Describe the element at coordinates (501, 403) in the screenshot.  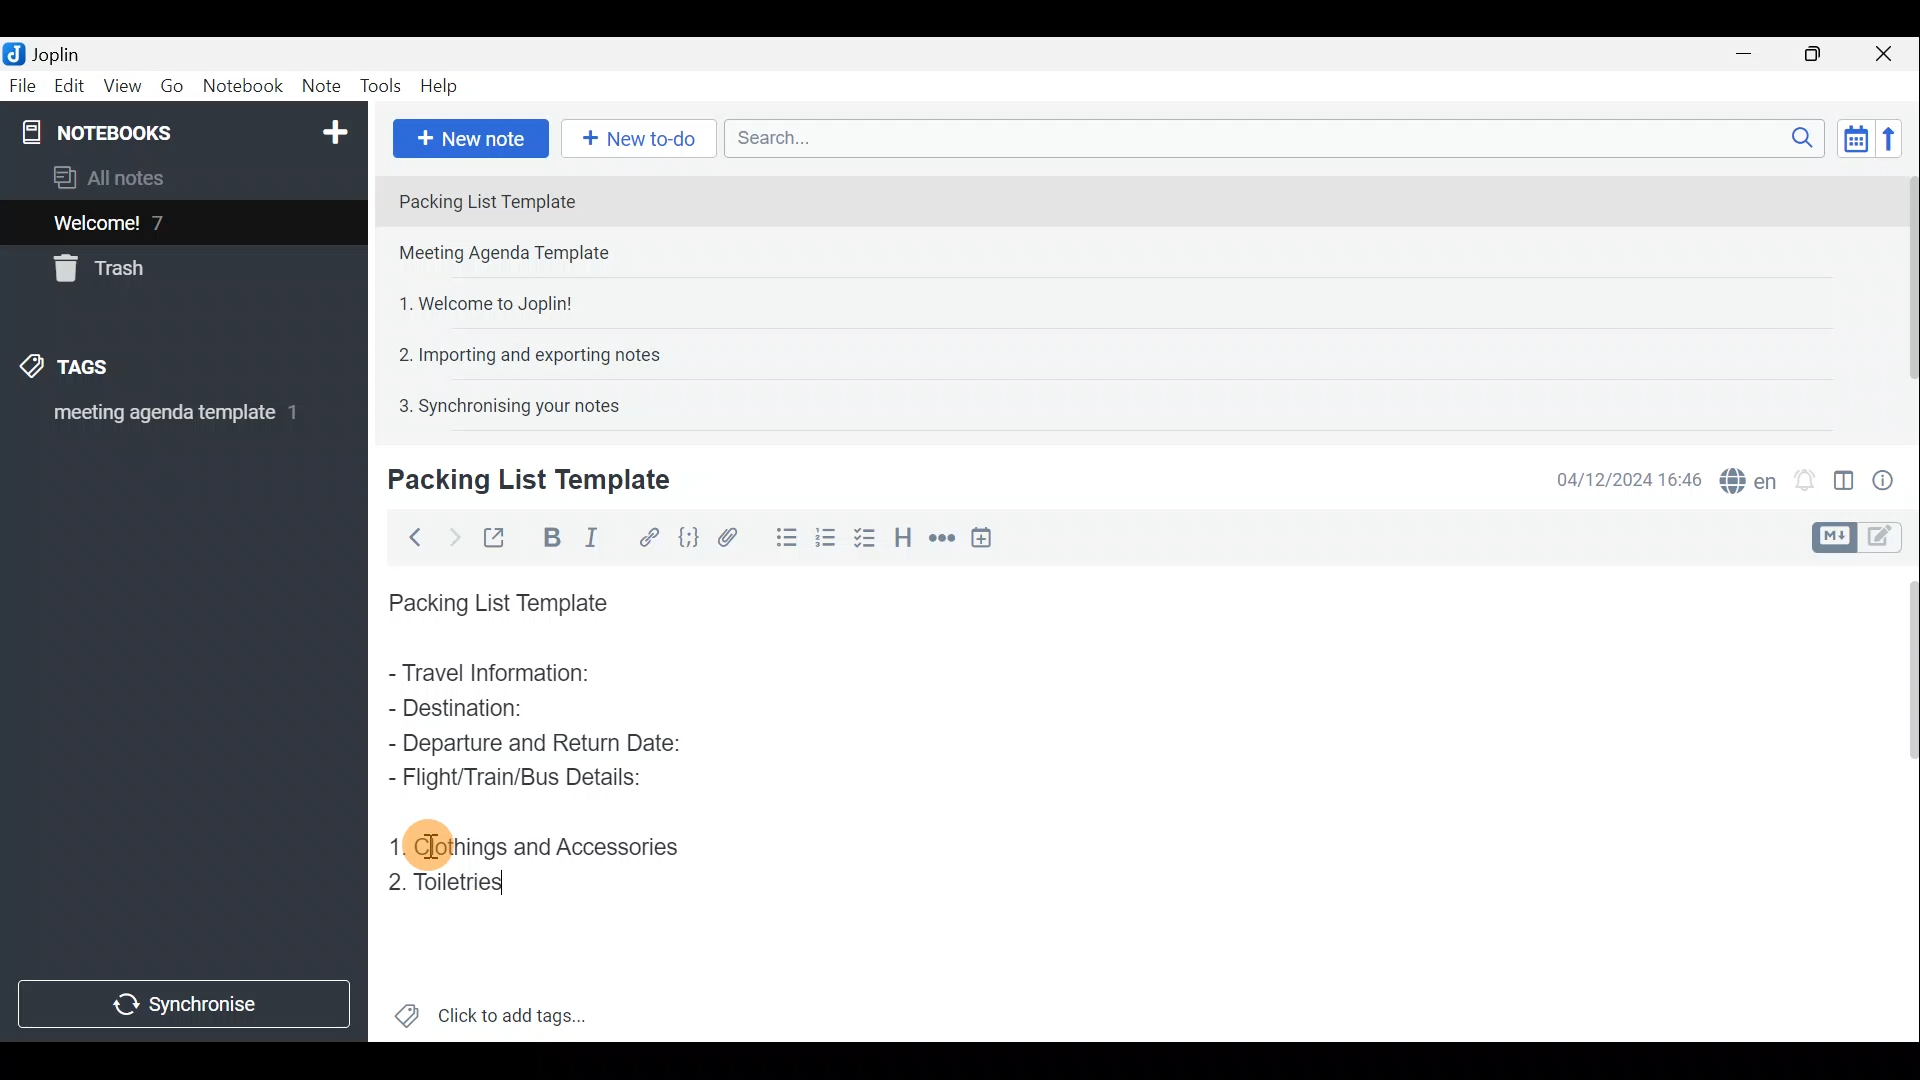
I see `Note 5` at that location.